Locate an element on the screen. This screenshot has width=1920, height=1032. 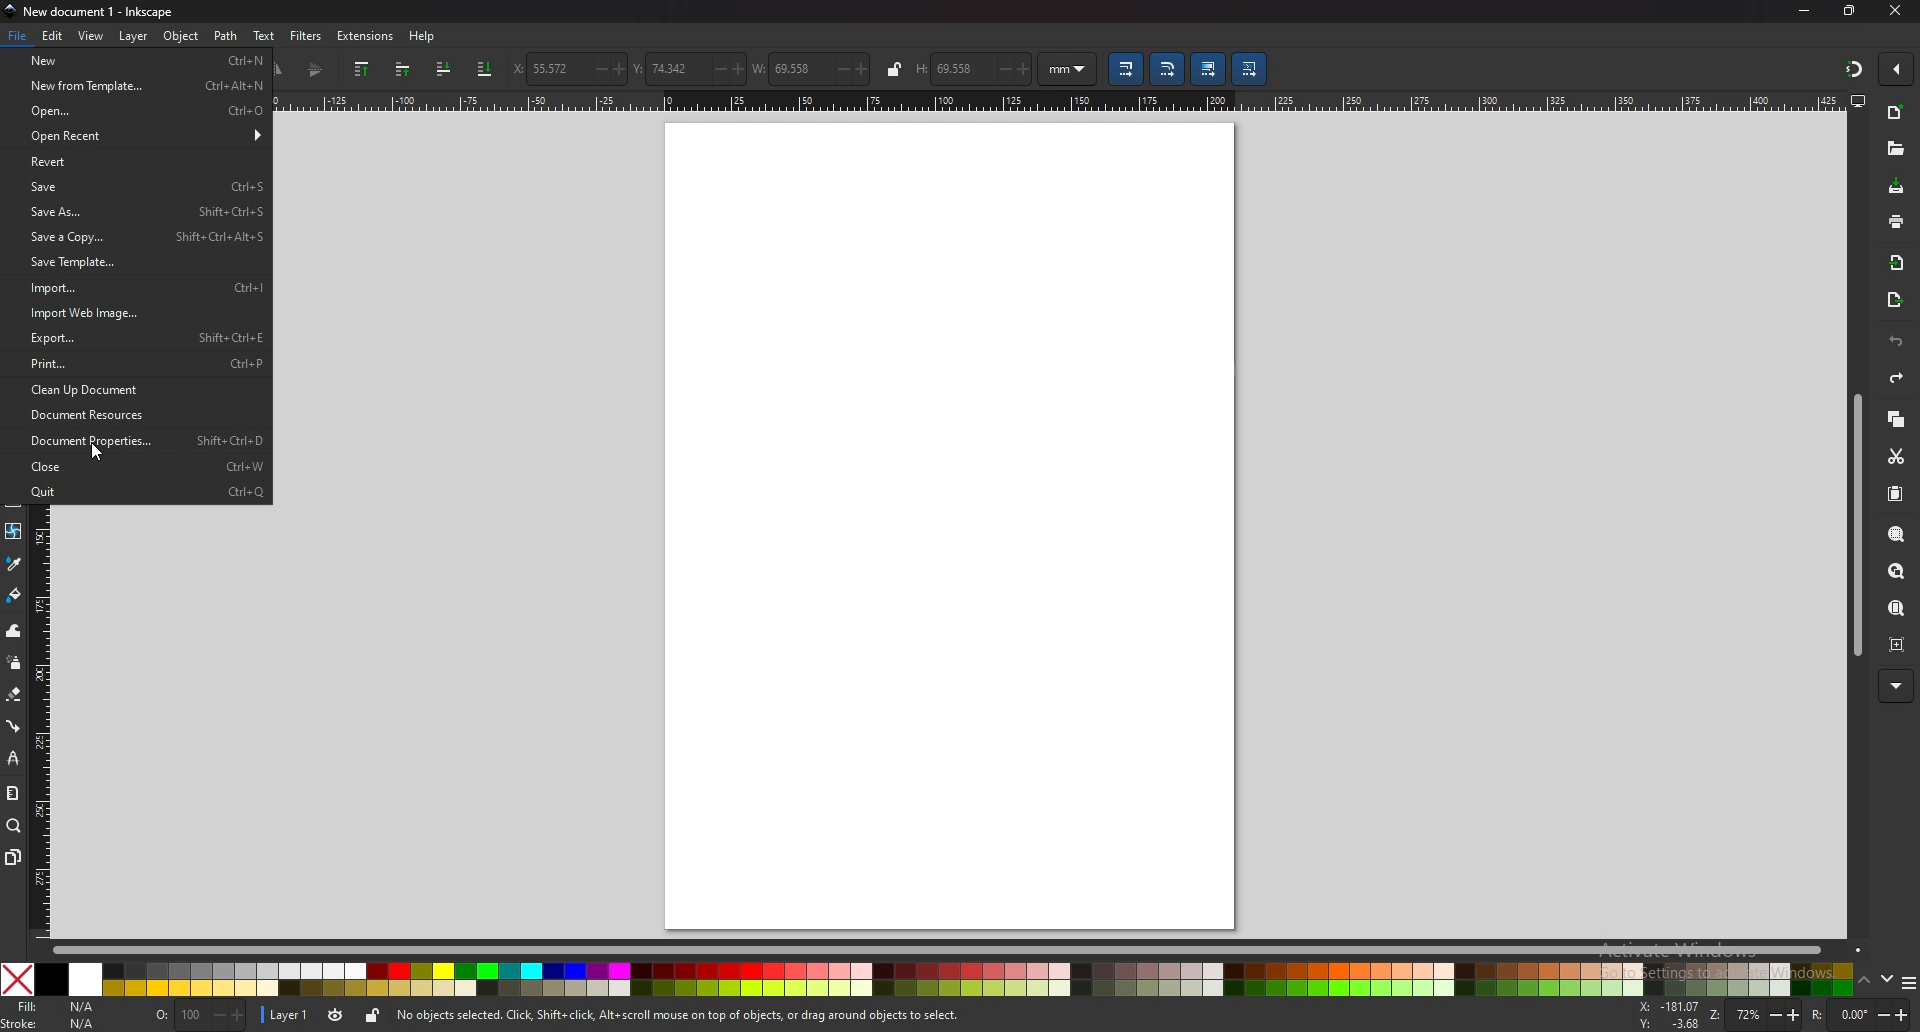
measure is located at coordinates (13, 793).